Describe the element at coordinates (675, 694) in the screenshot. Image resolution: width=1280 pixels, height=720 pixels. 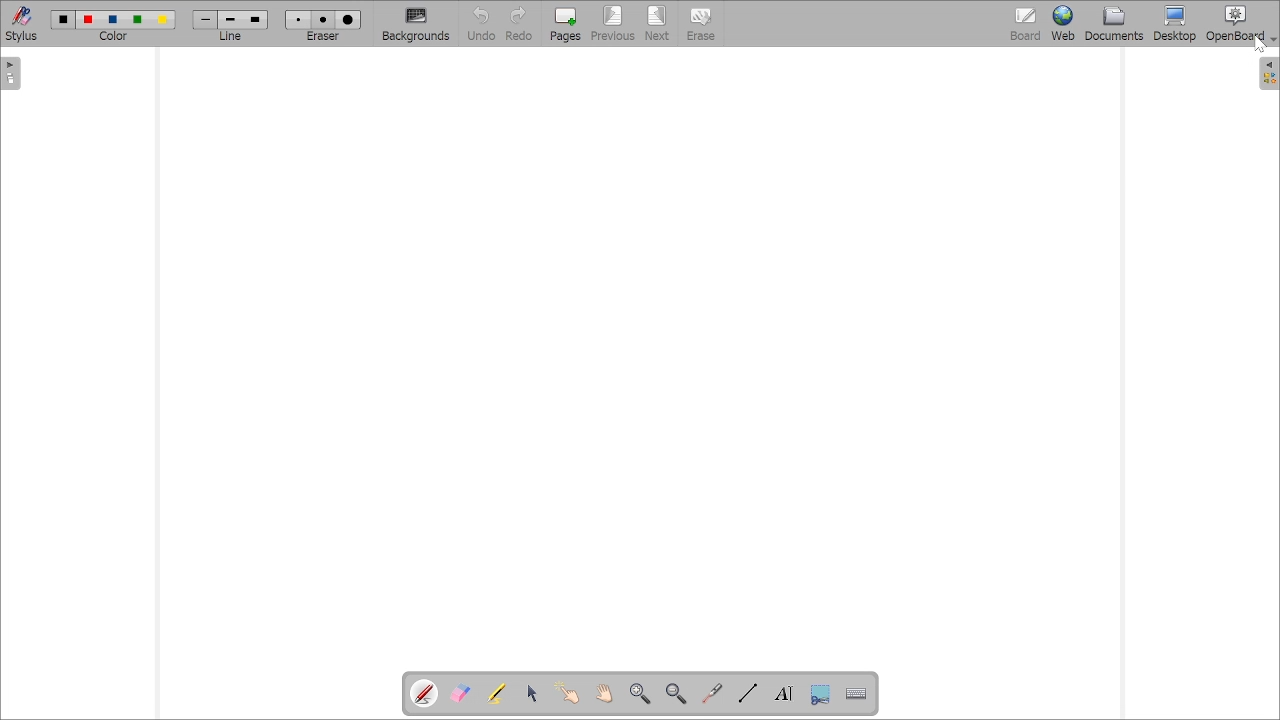
I see `Zoom out` at that location.